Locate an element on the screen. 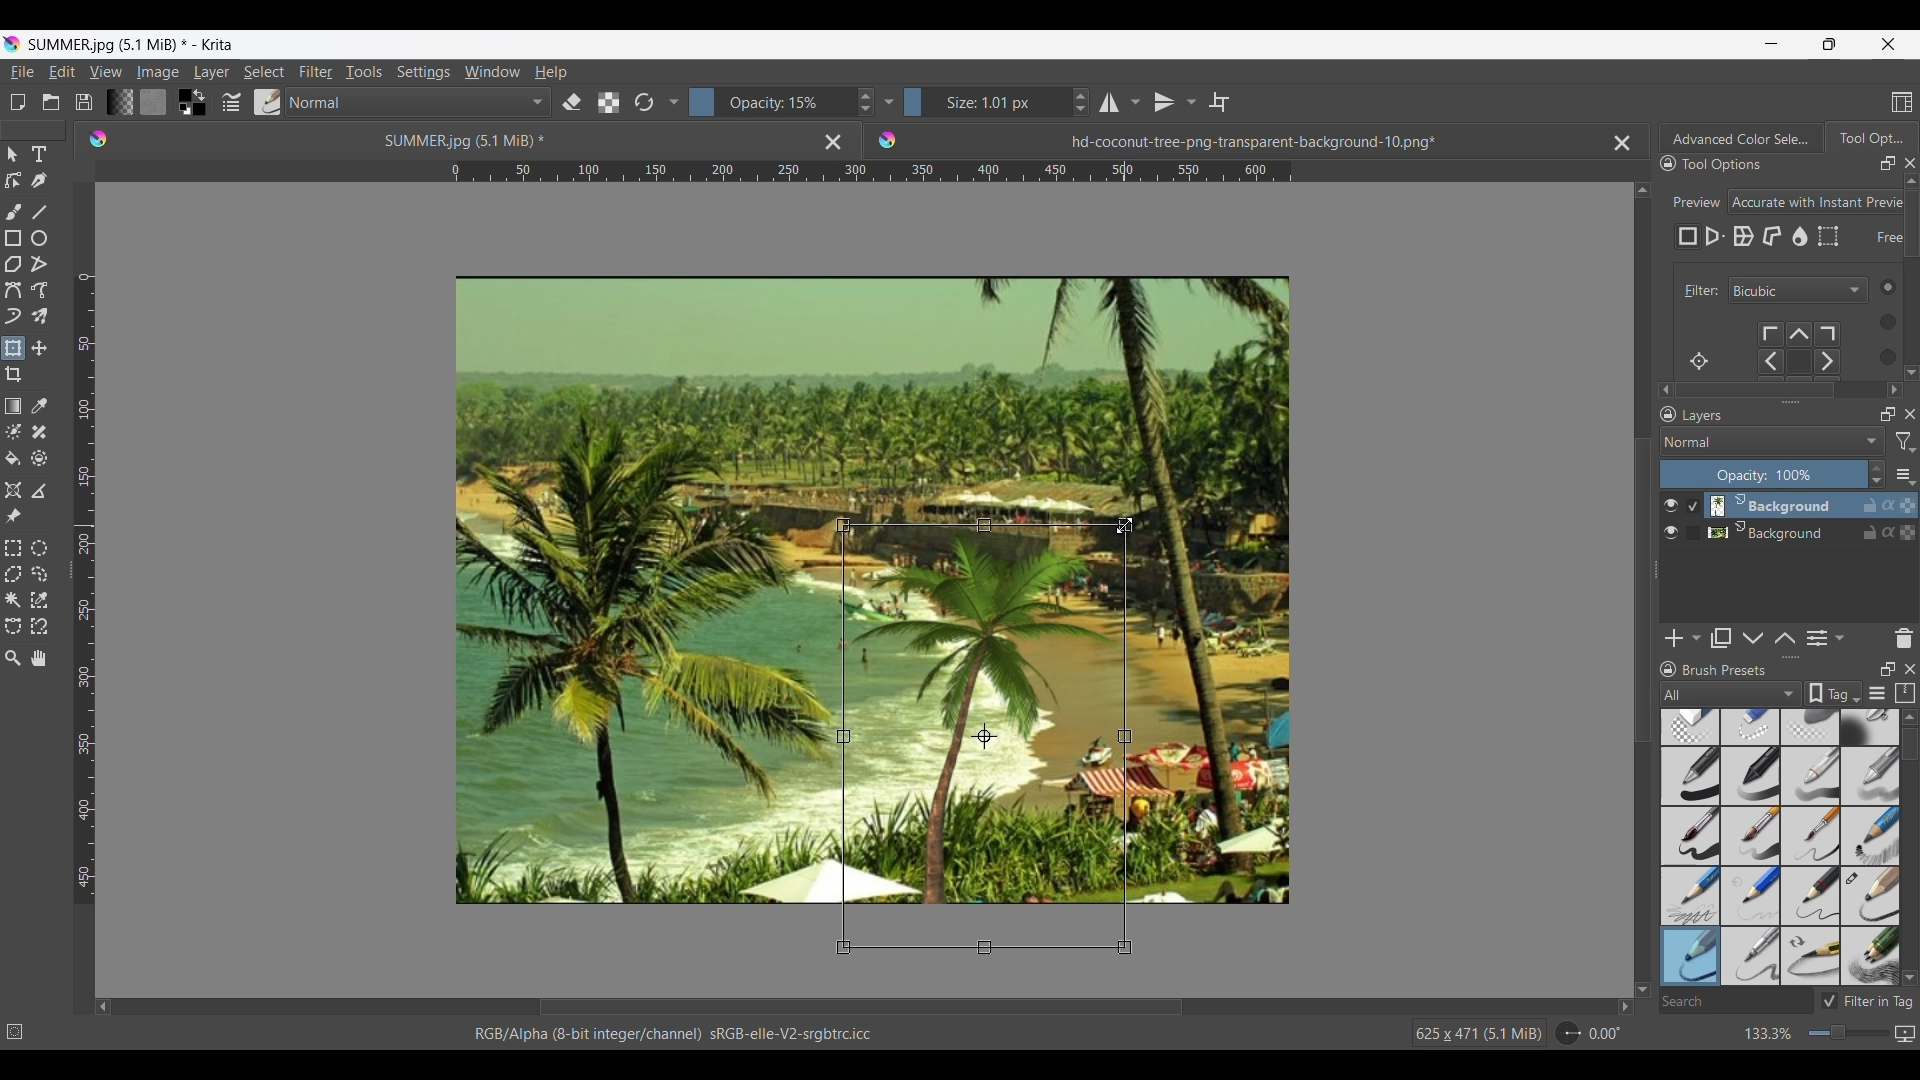 The height and width of the screenshot is (1080, 1920). Quick vertical slide to bottom is located at coordinates (1911, 390).